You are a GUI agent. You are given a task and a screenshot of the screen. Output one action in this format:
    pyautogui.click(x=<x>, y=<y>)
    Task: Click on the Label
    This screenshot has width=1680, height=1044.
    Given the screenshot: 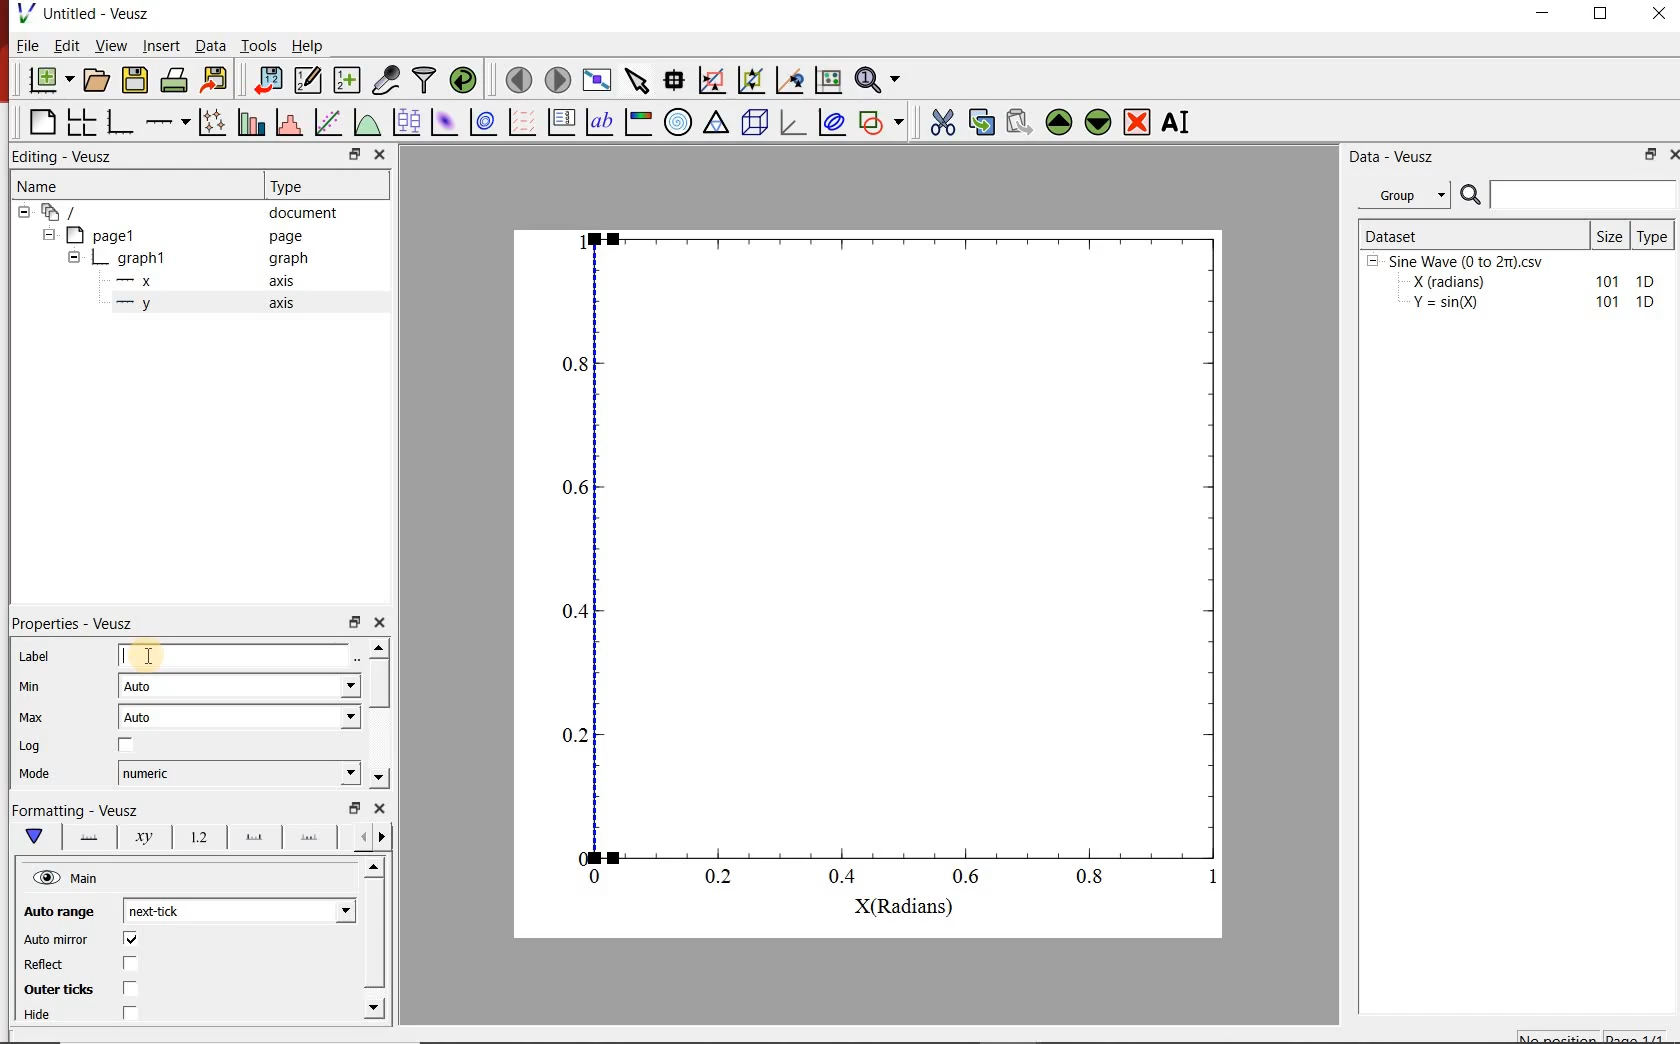 What is the action you would take?
    pyautogui.click(x=35, y=656)
    